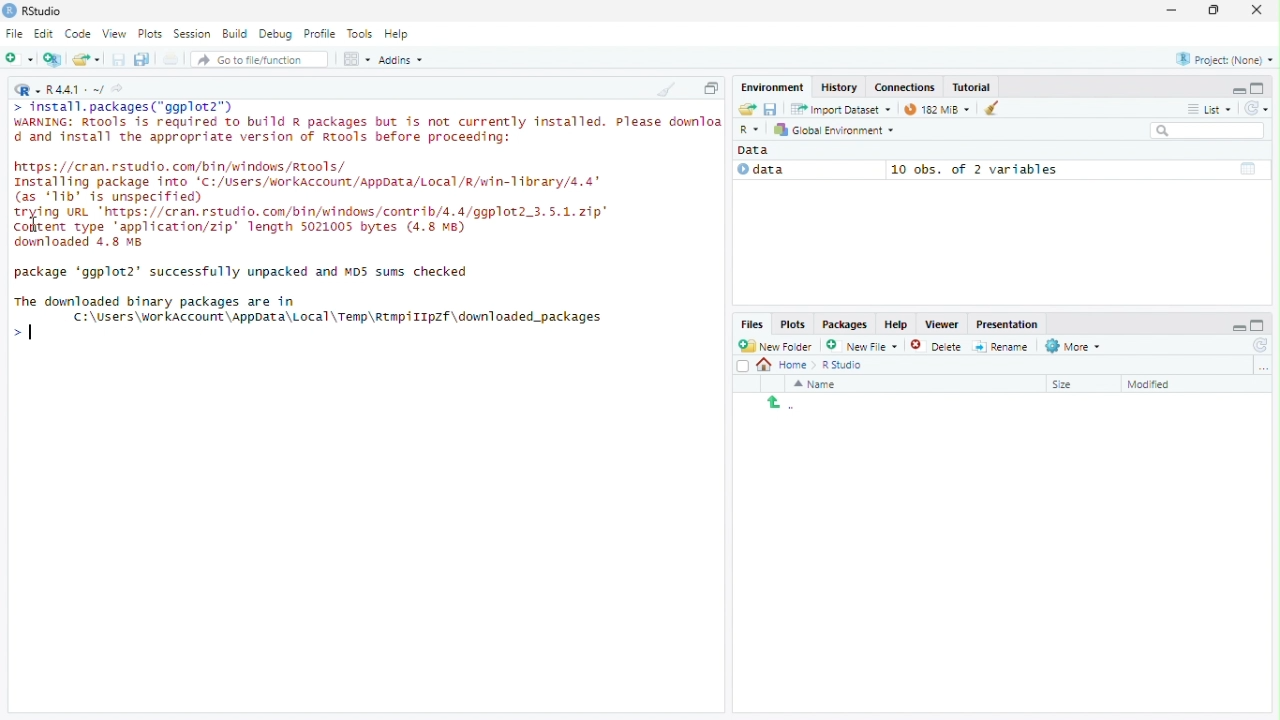 This screenshot has width=1280, height=720. What do you see at coordinates (835, 130) in the screenshot?
I see `Global environment` at bounding box center [835, 130].